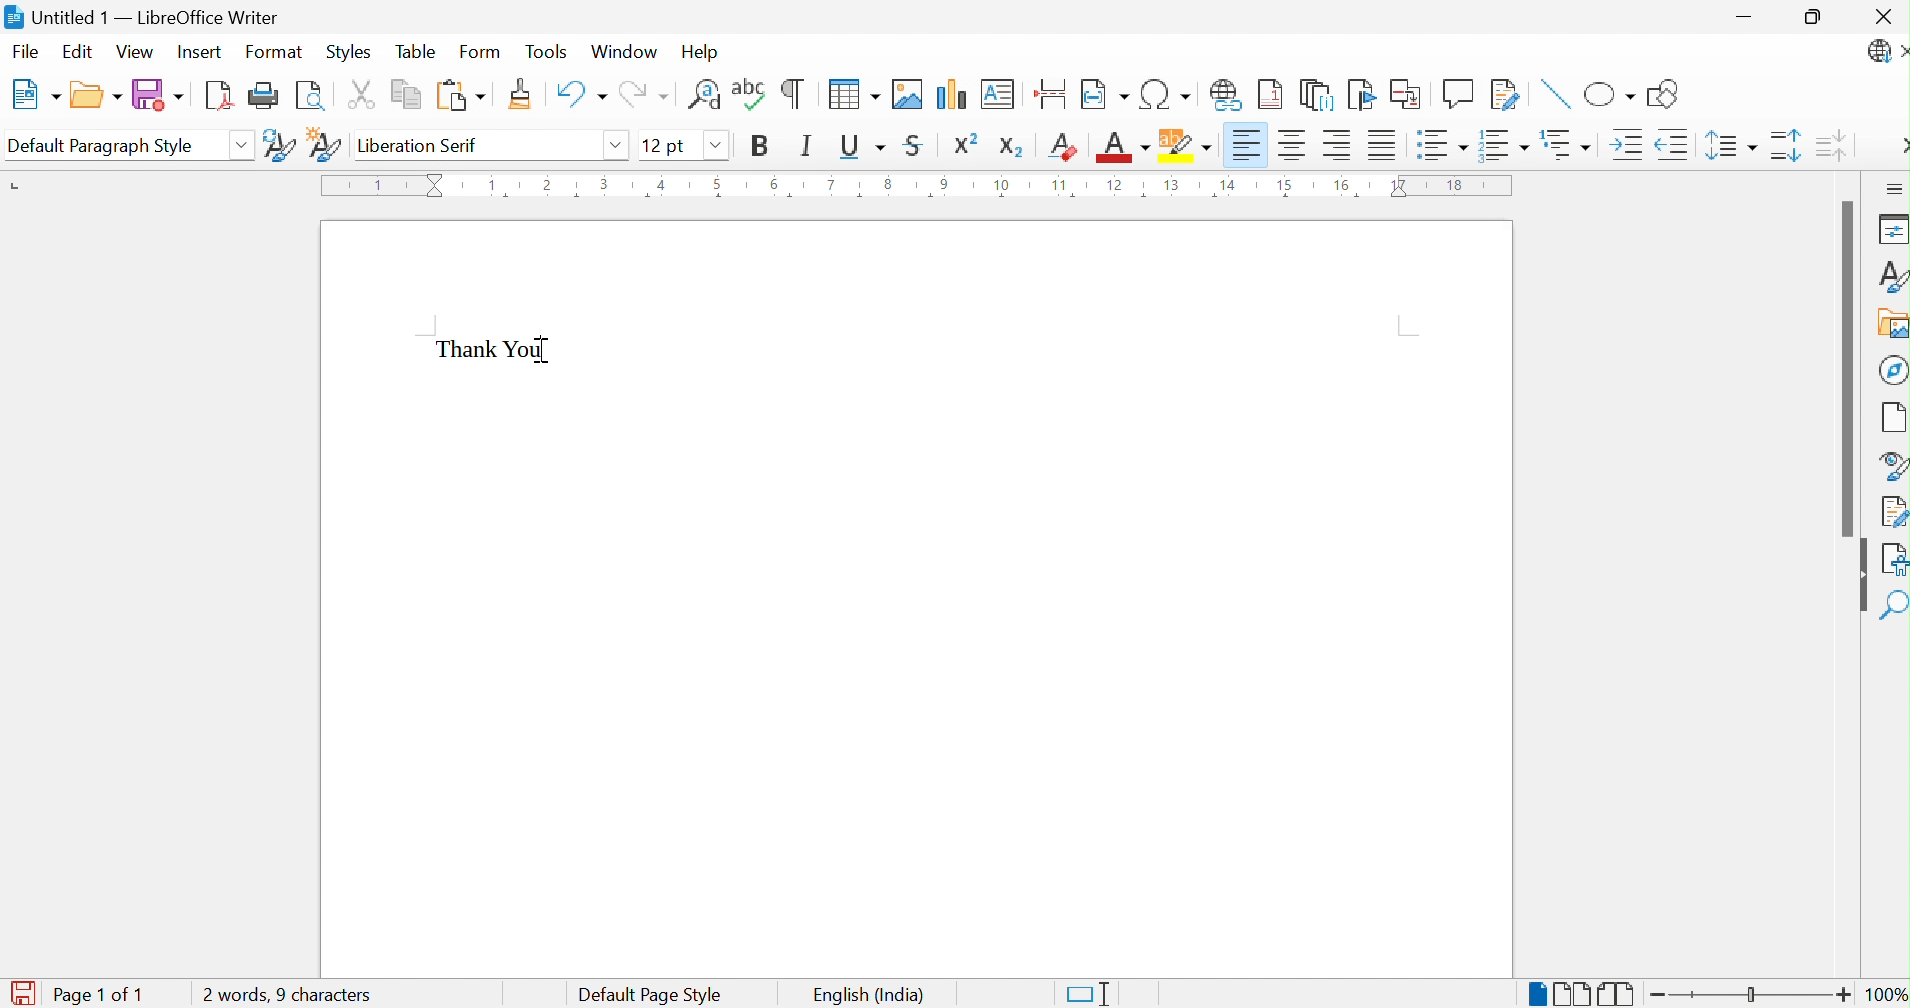 This screenshot has width=1910, height=1008. I want to click on Insert, so click(202, 51).